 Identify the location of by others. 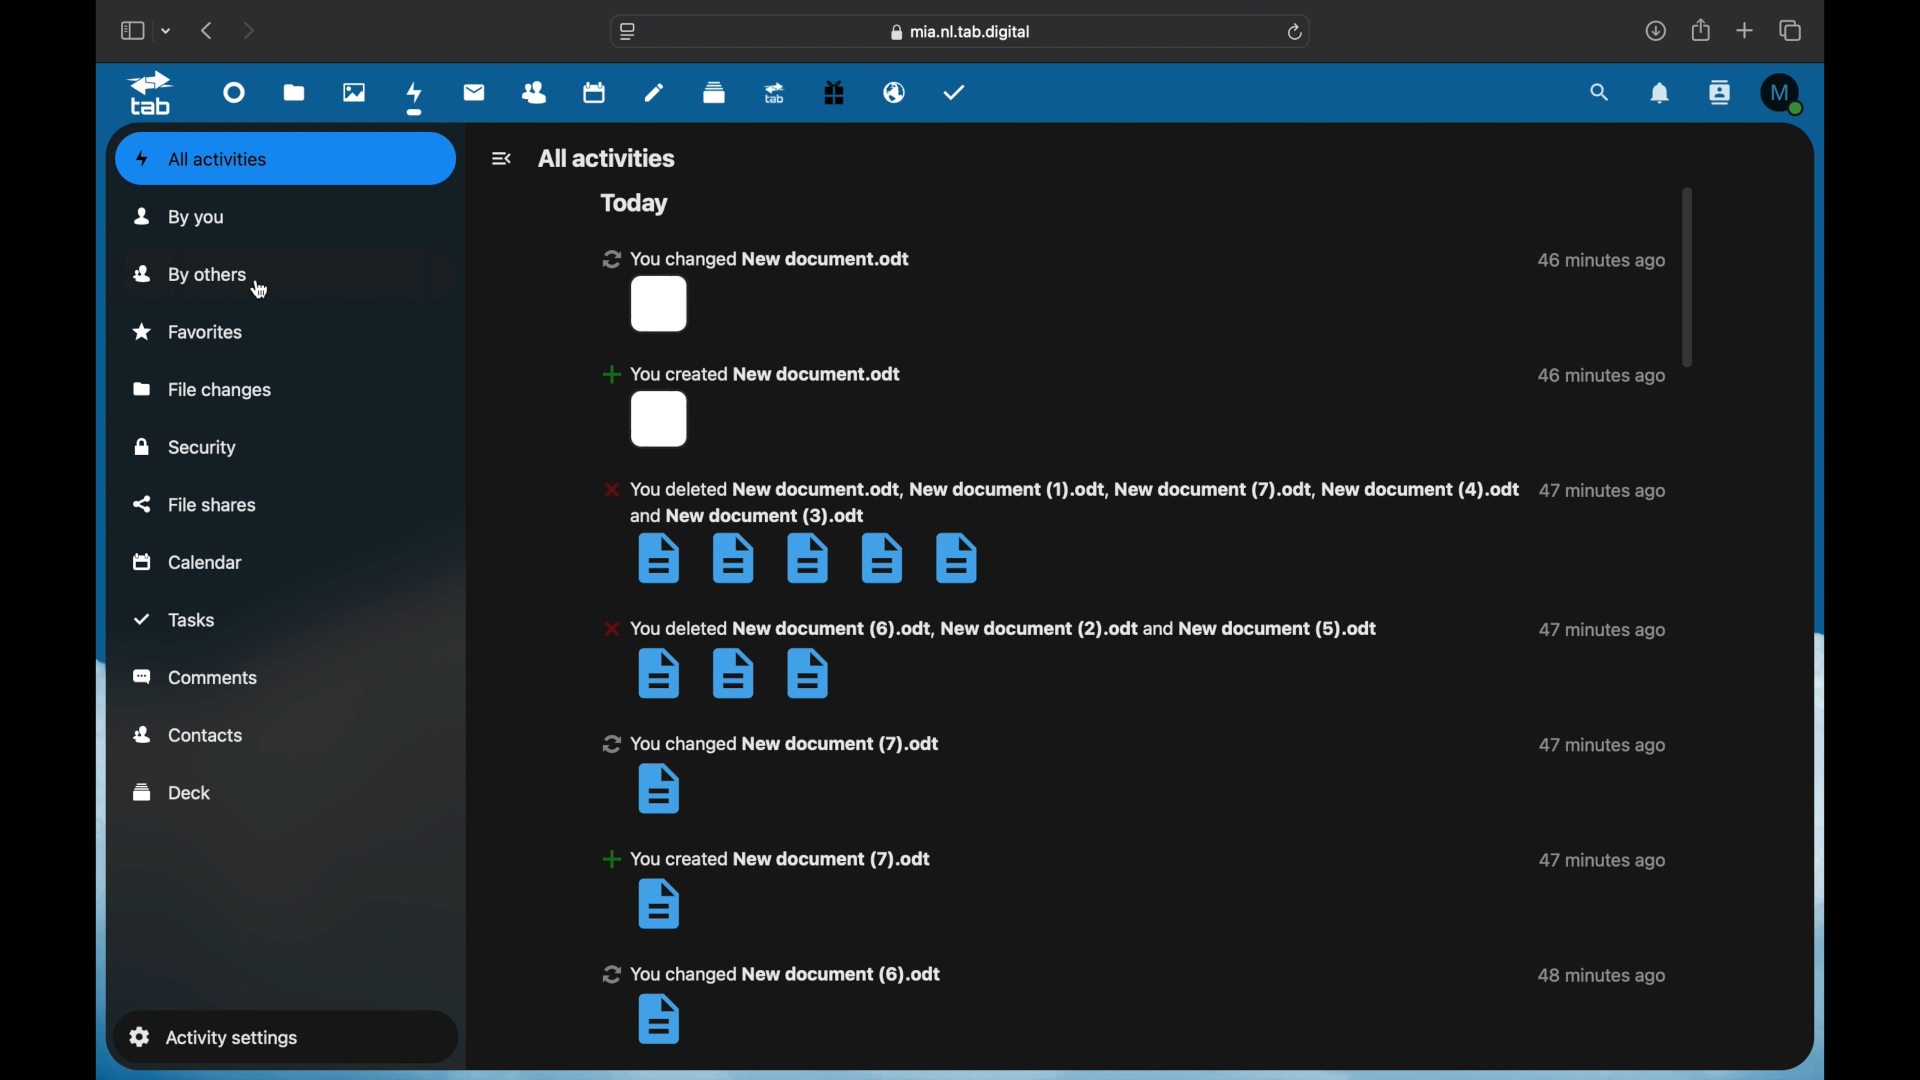
(191, 274).